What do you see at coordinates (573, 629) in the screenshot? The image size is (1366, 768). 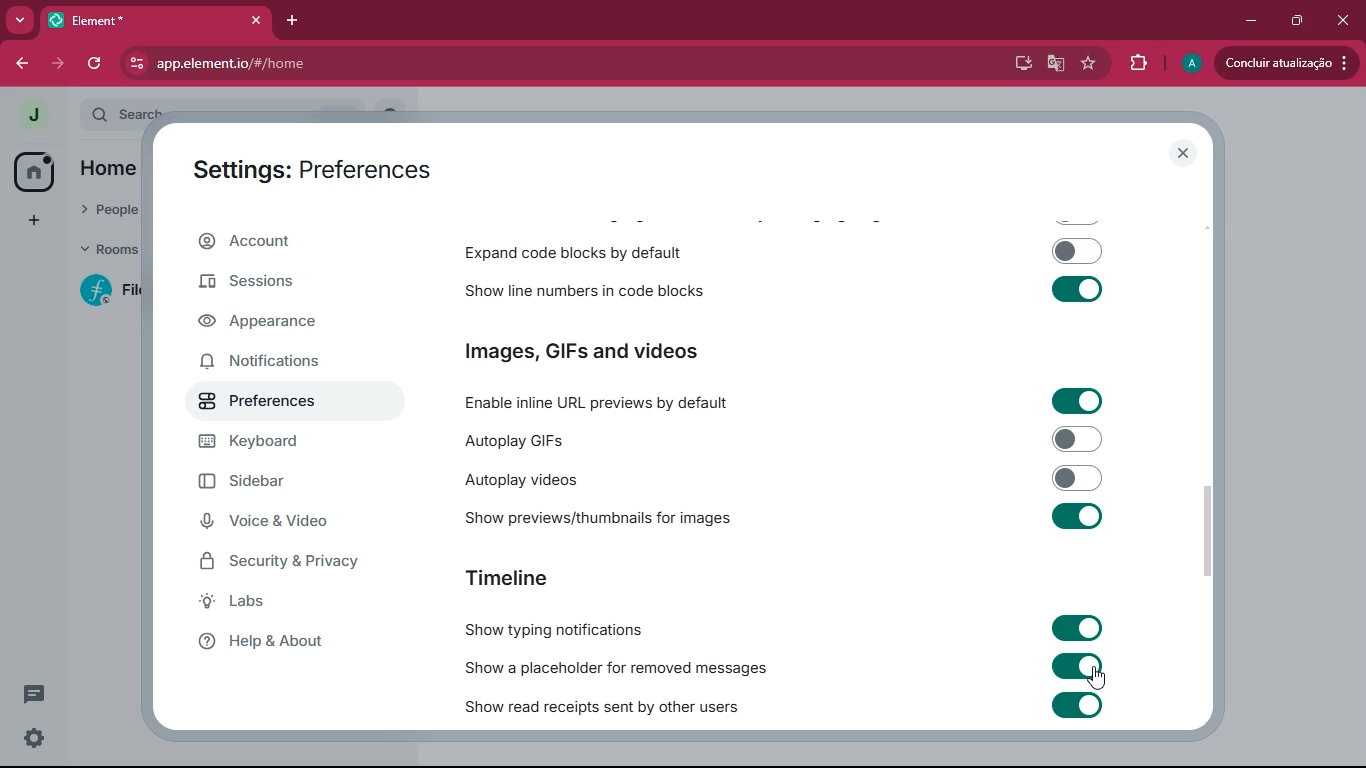 I see `show typing notifications` at bounding box center [573, 629].